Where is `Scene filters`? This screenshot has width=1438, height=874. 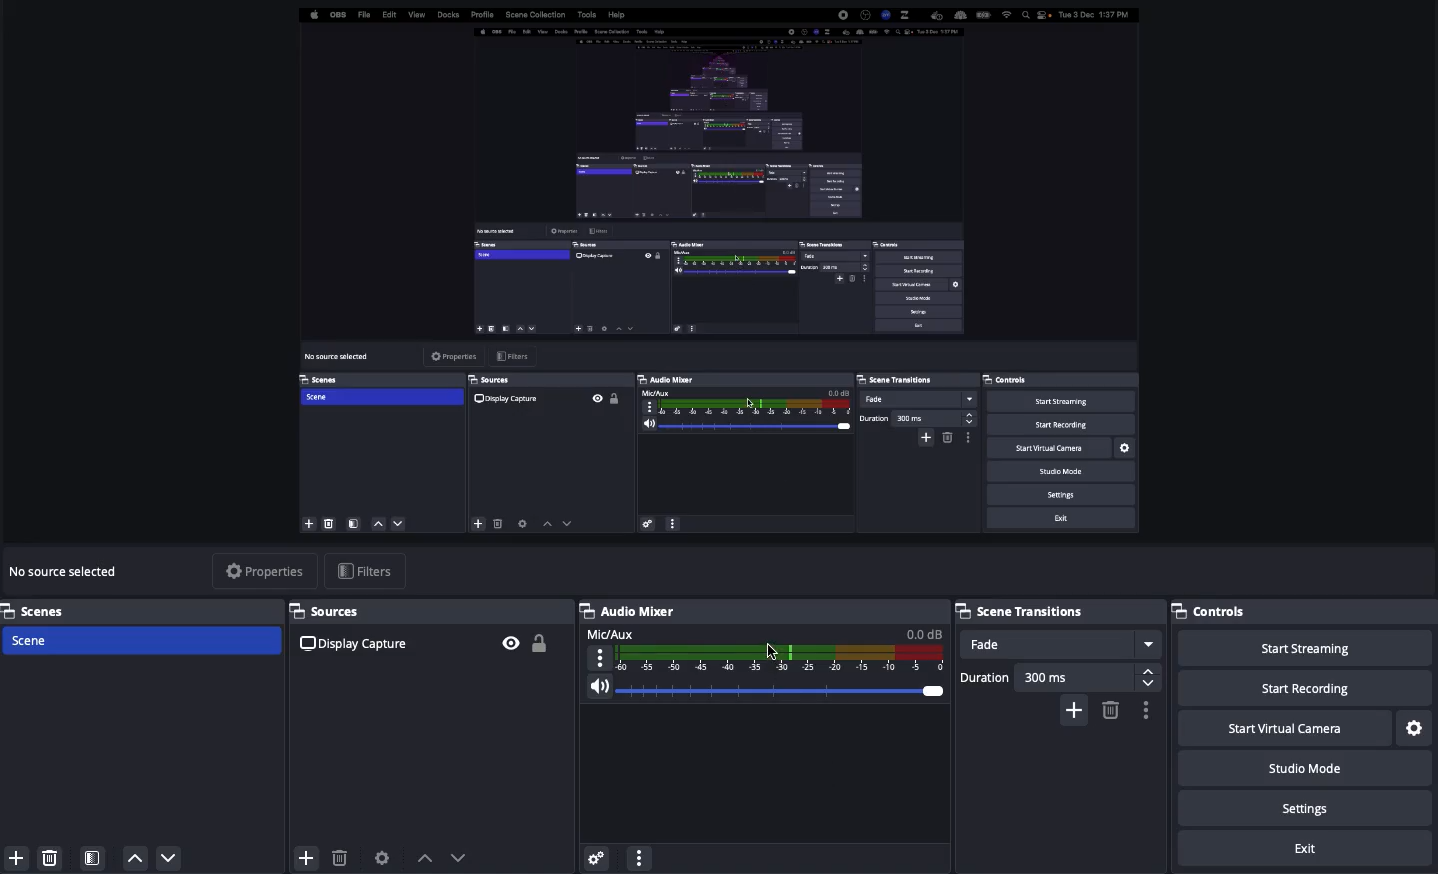 Scene filters is located at coordinates (93, 854).